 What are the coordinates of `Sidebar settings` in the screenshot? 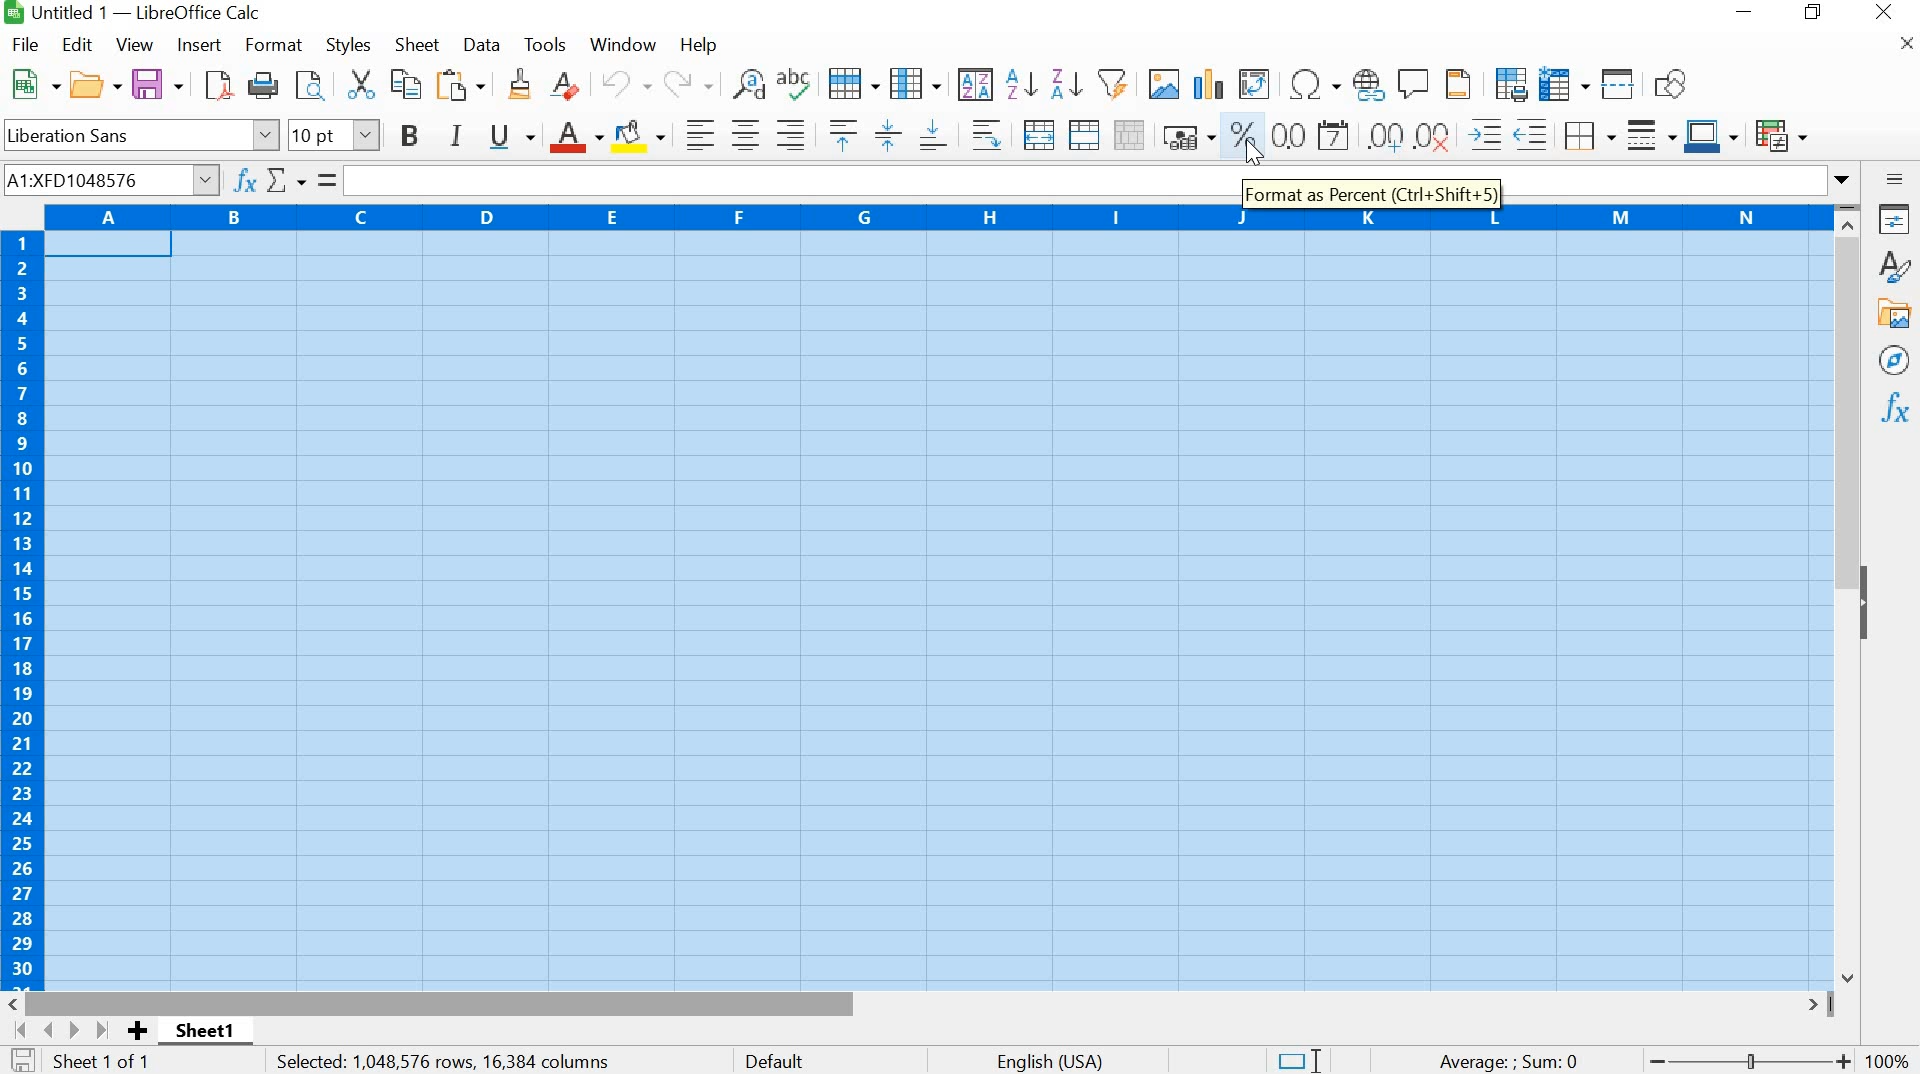 It's located at (1896, 179).